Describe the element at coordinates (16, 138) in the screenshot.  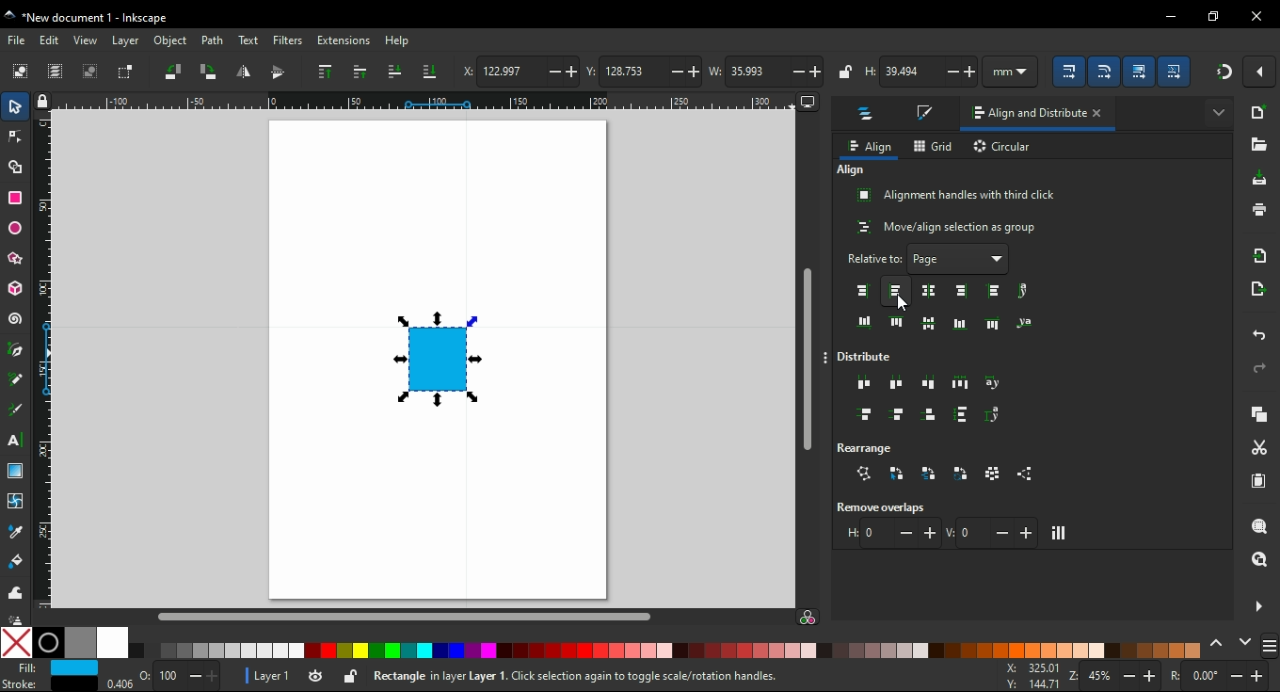
I see `node tool` at that location.